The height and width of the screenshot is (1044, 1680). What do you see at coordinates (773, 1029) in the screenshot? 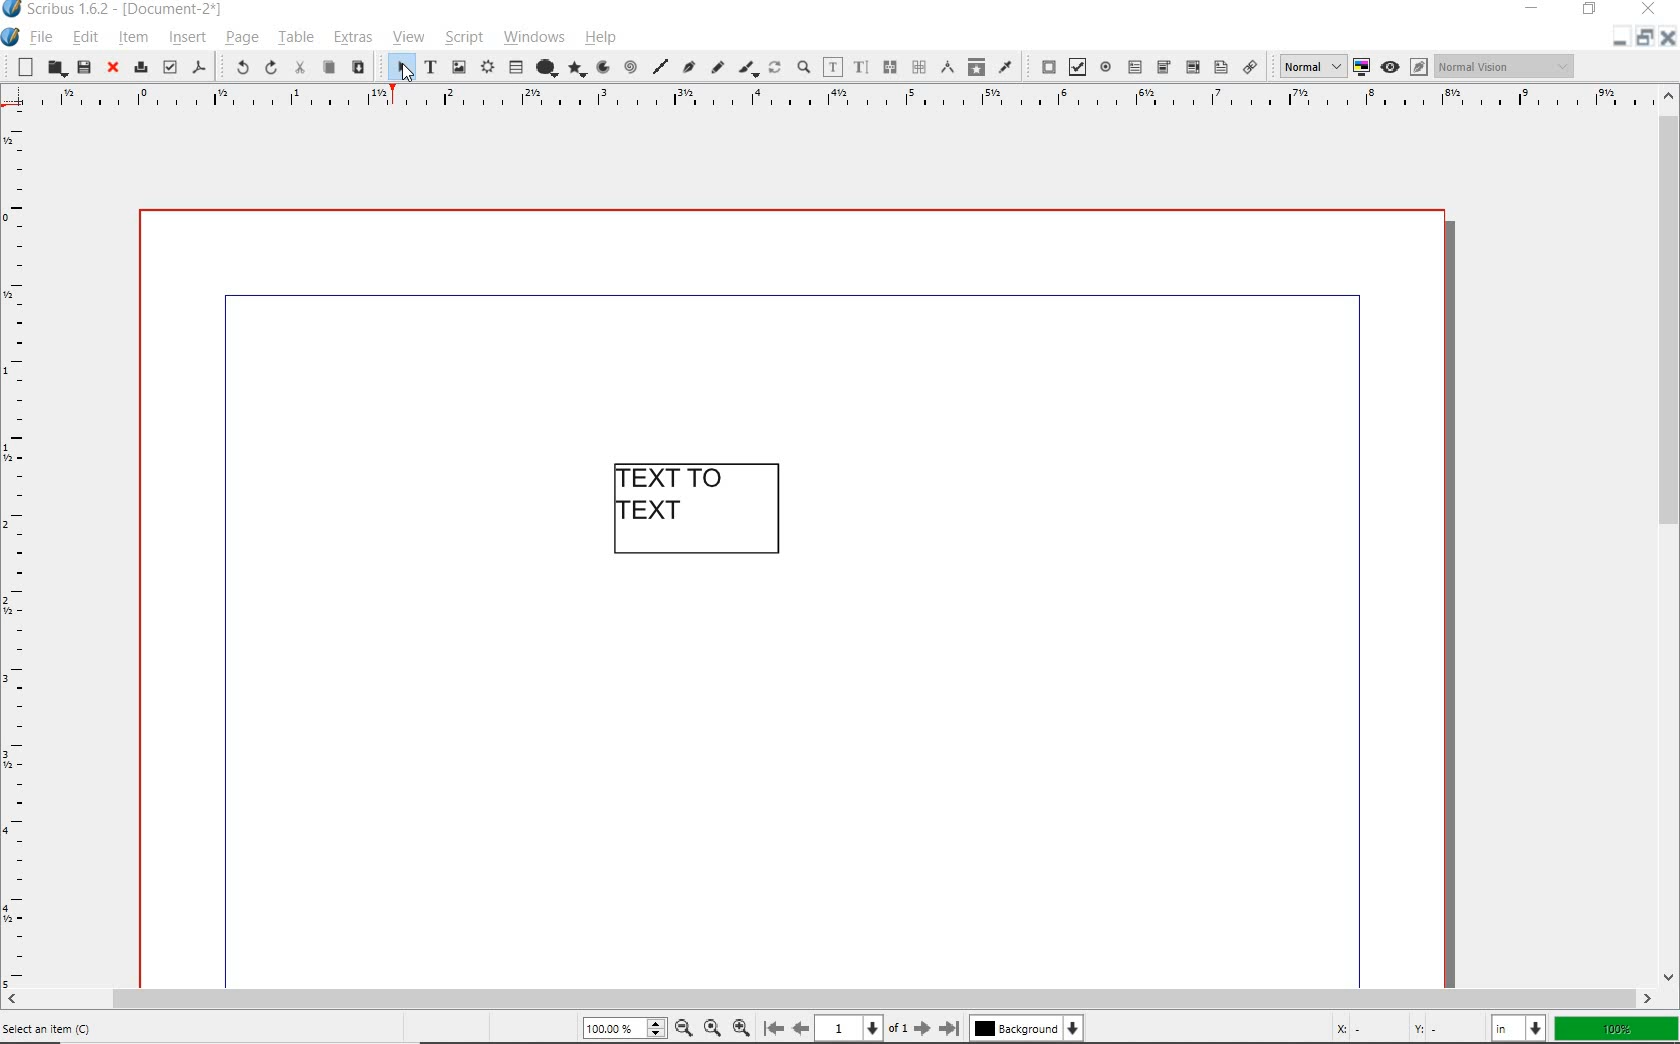
I see `move to first` at bounding box center [773, 1029].